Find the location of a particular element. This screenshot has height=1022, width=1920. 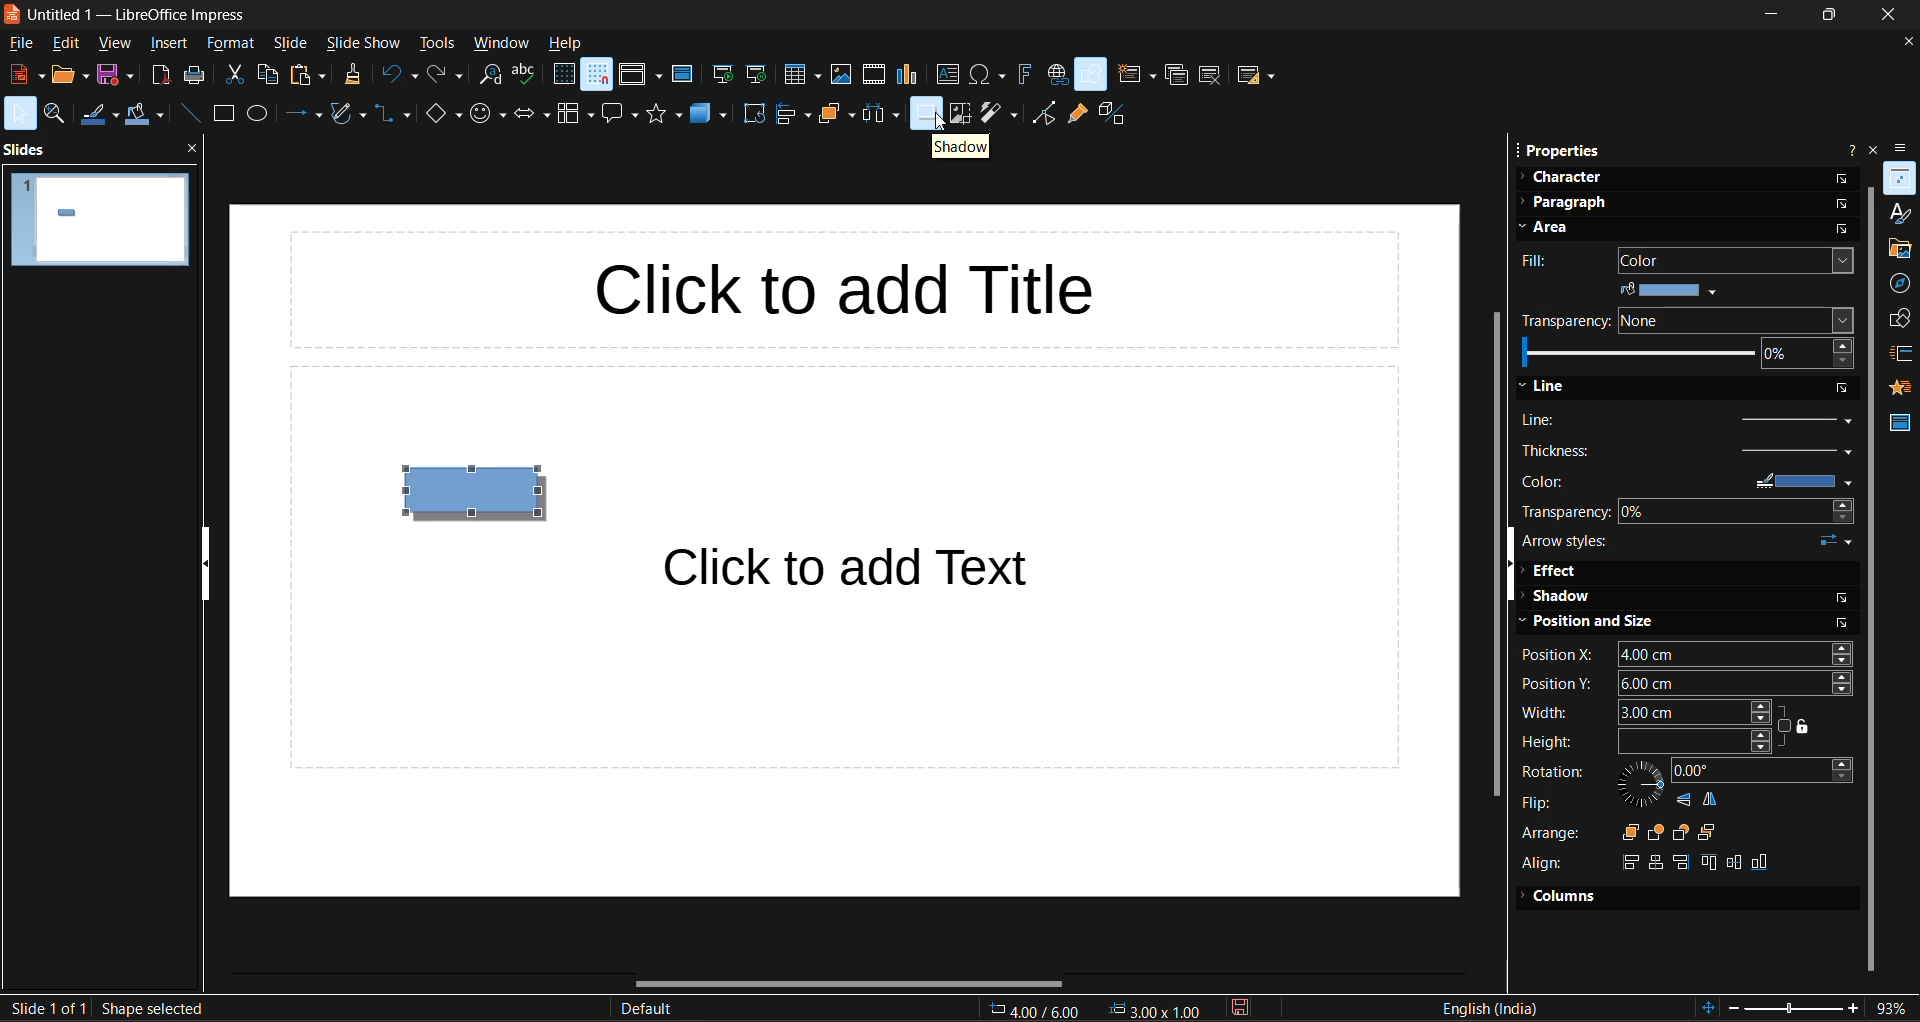

Default is located at coordinates (646, 1010).